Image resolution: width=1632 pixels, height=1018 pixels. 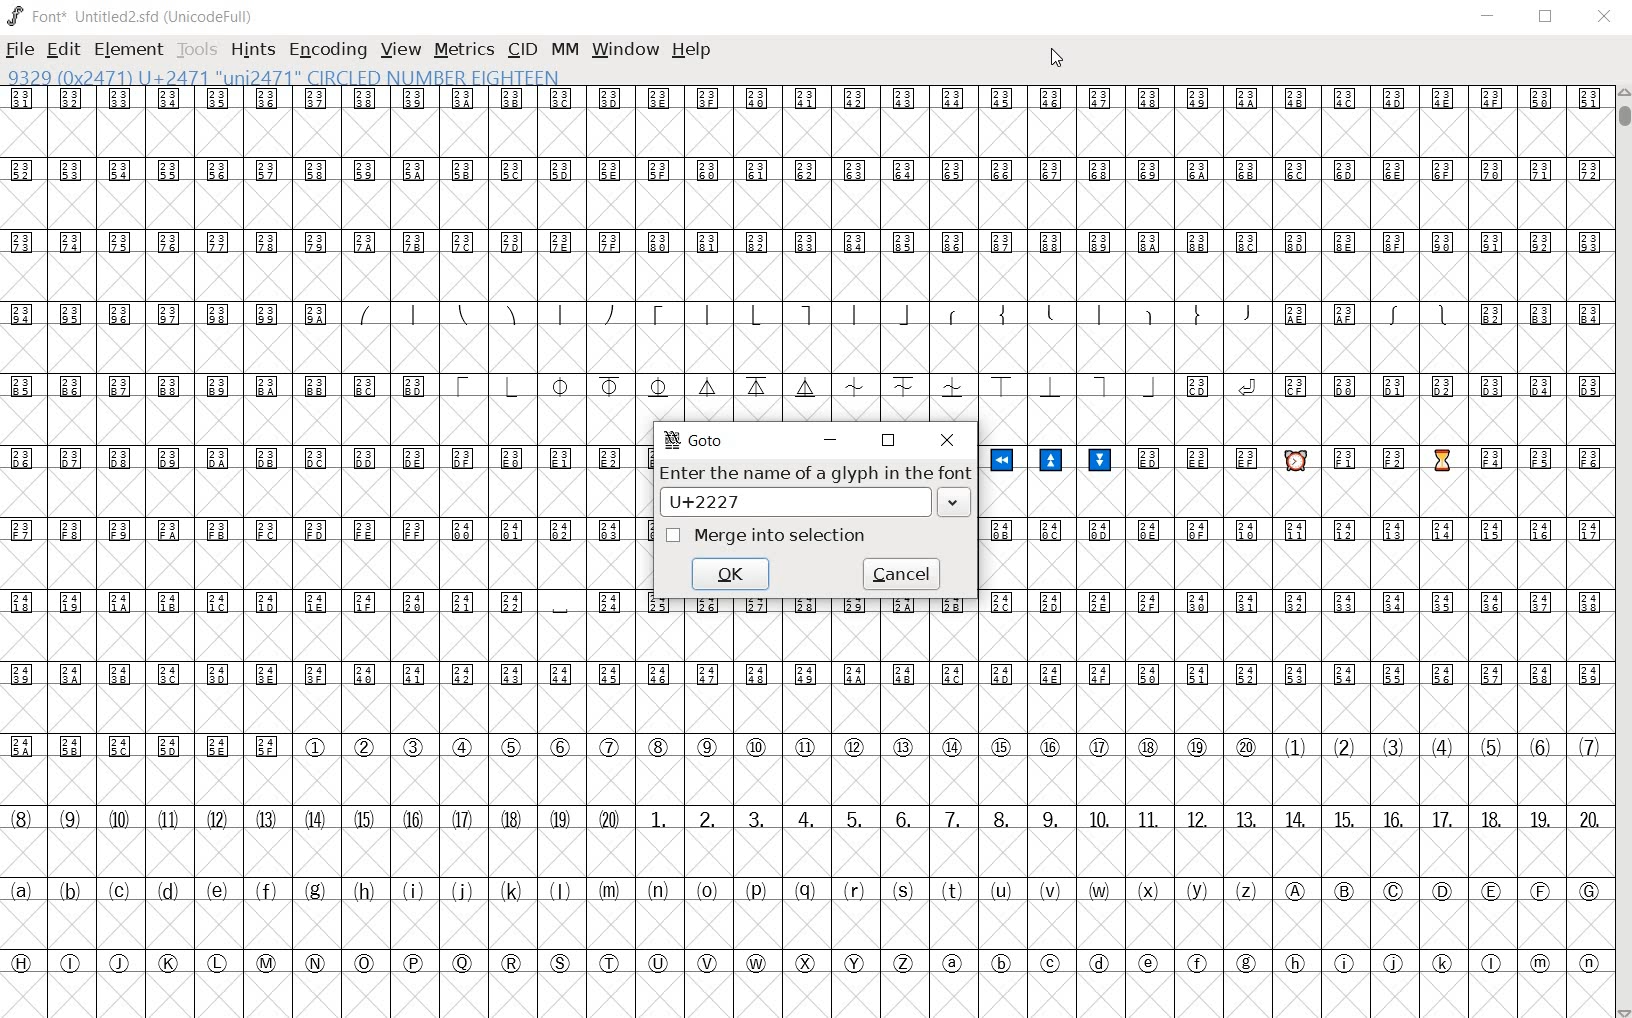 What do you see at coordinates (691, 51) in the screenshot?
I see `help` at bounding box center [691, 51].